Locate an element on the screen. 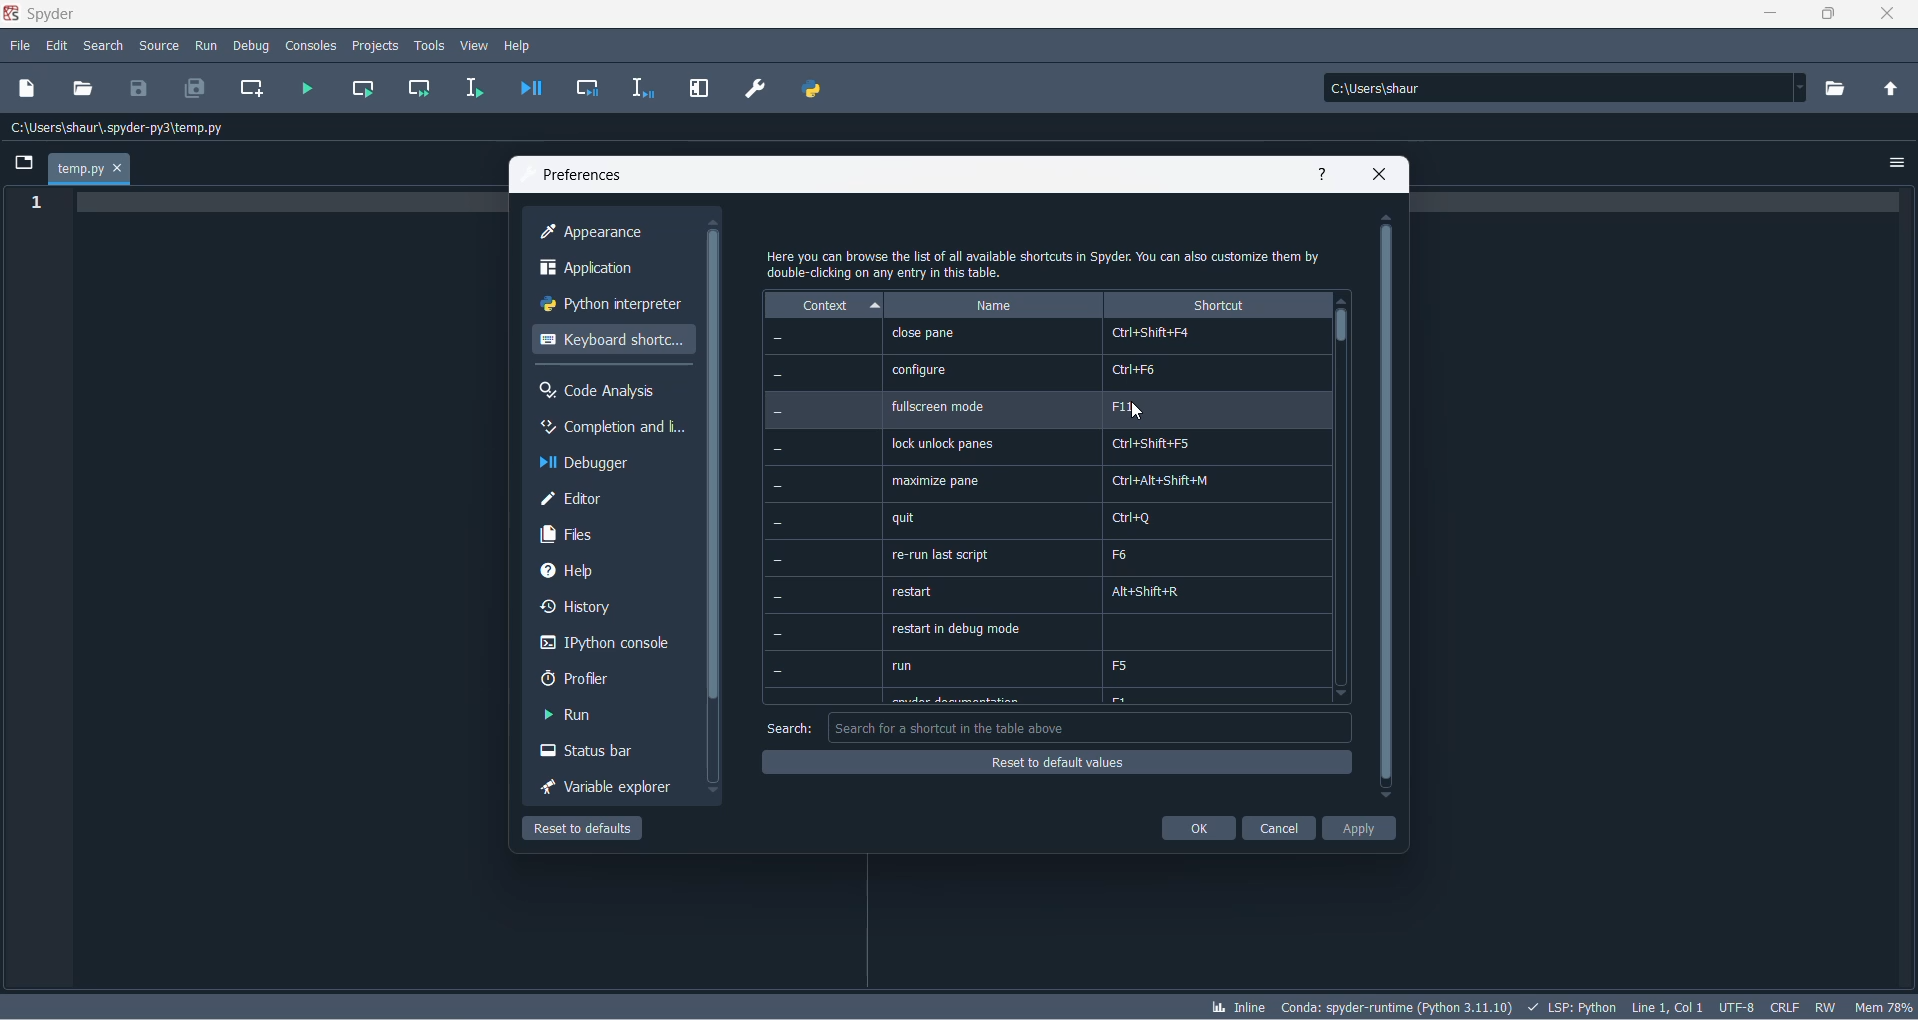 Image resolution: width=1918 pixels, height=1020 pixels. script is located at coordinates (1572, 1005).